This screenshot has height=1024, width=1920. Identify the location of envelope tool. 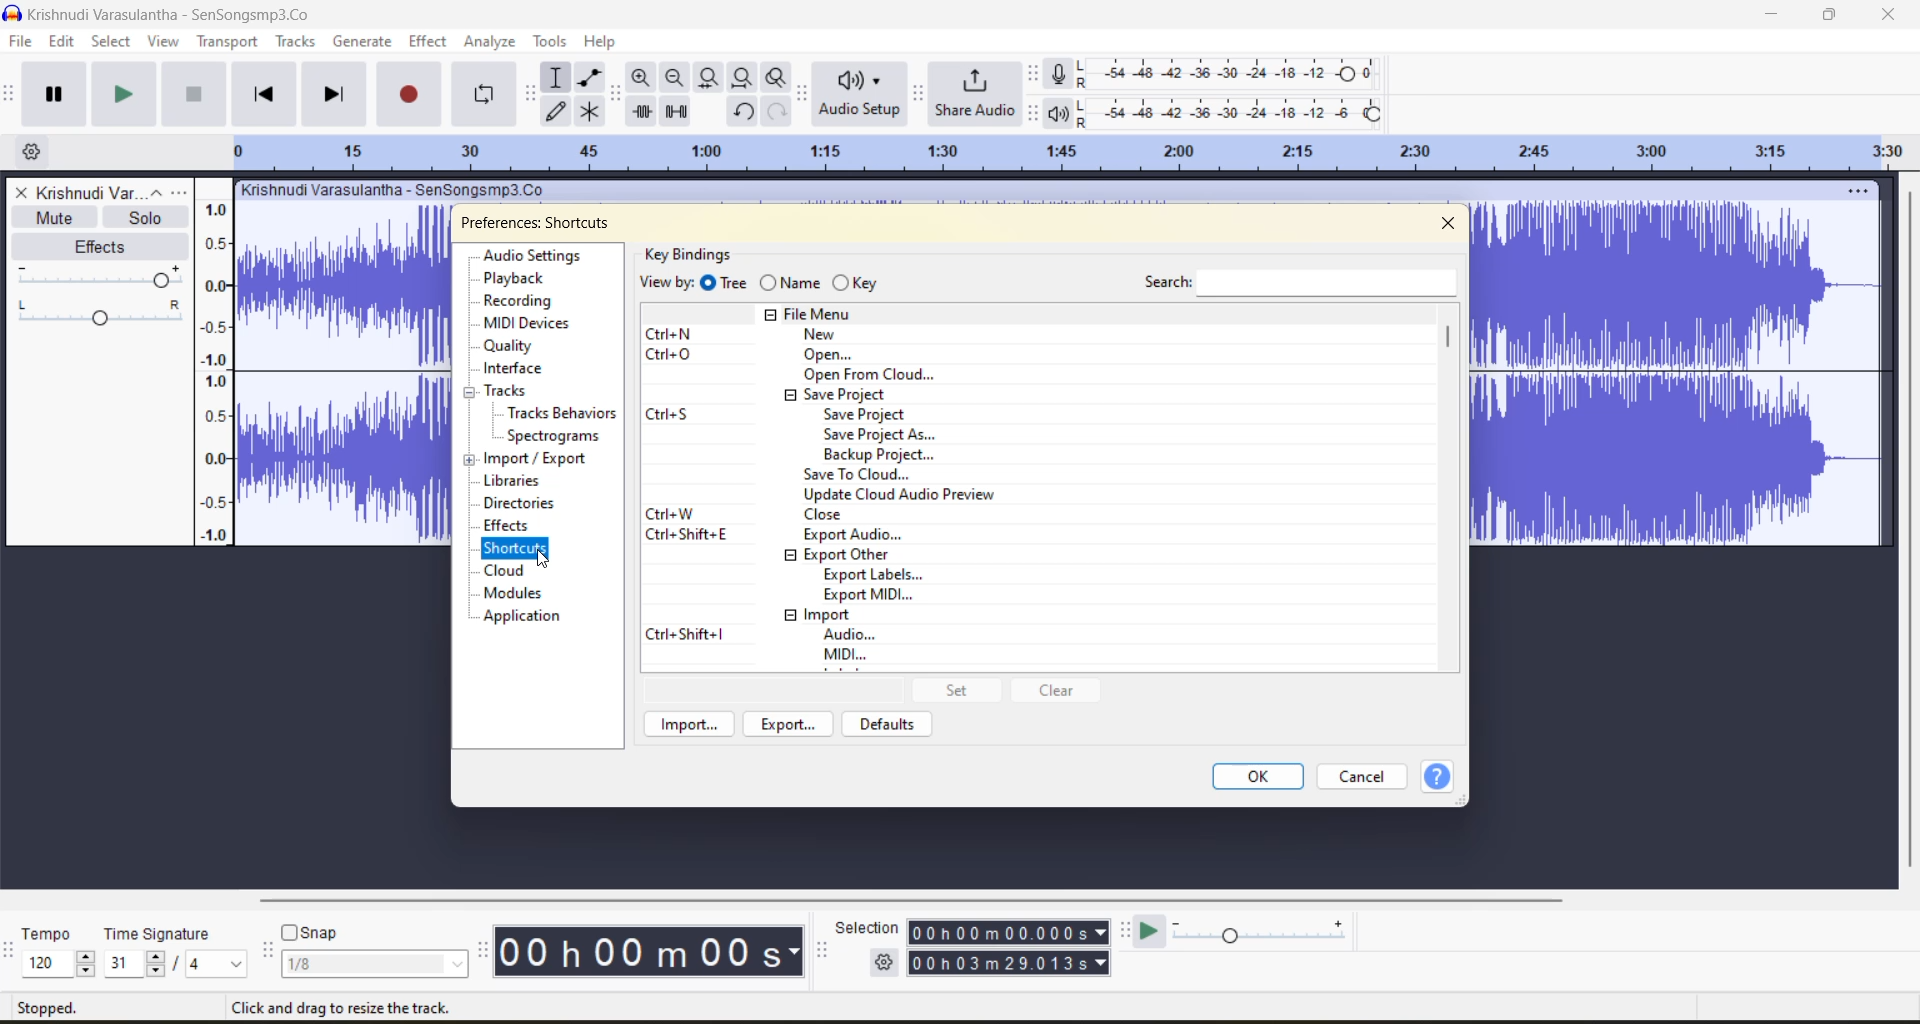
(591, 78).